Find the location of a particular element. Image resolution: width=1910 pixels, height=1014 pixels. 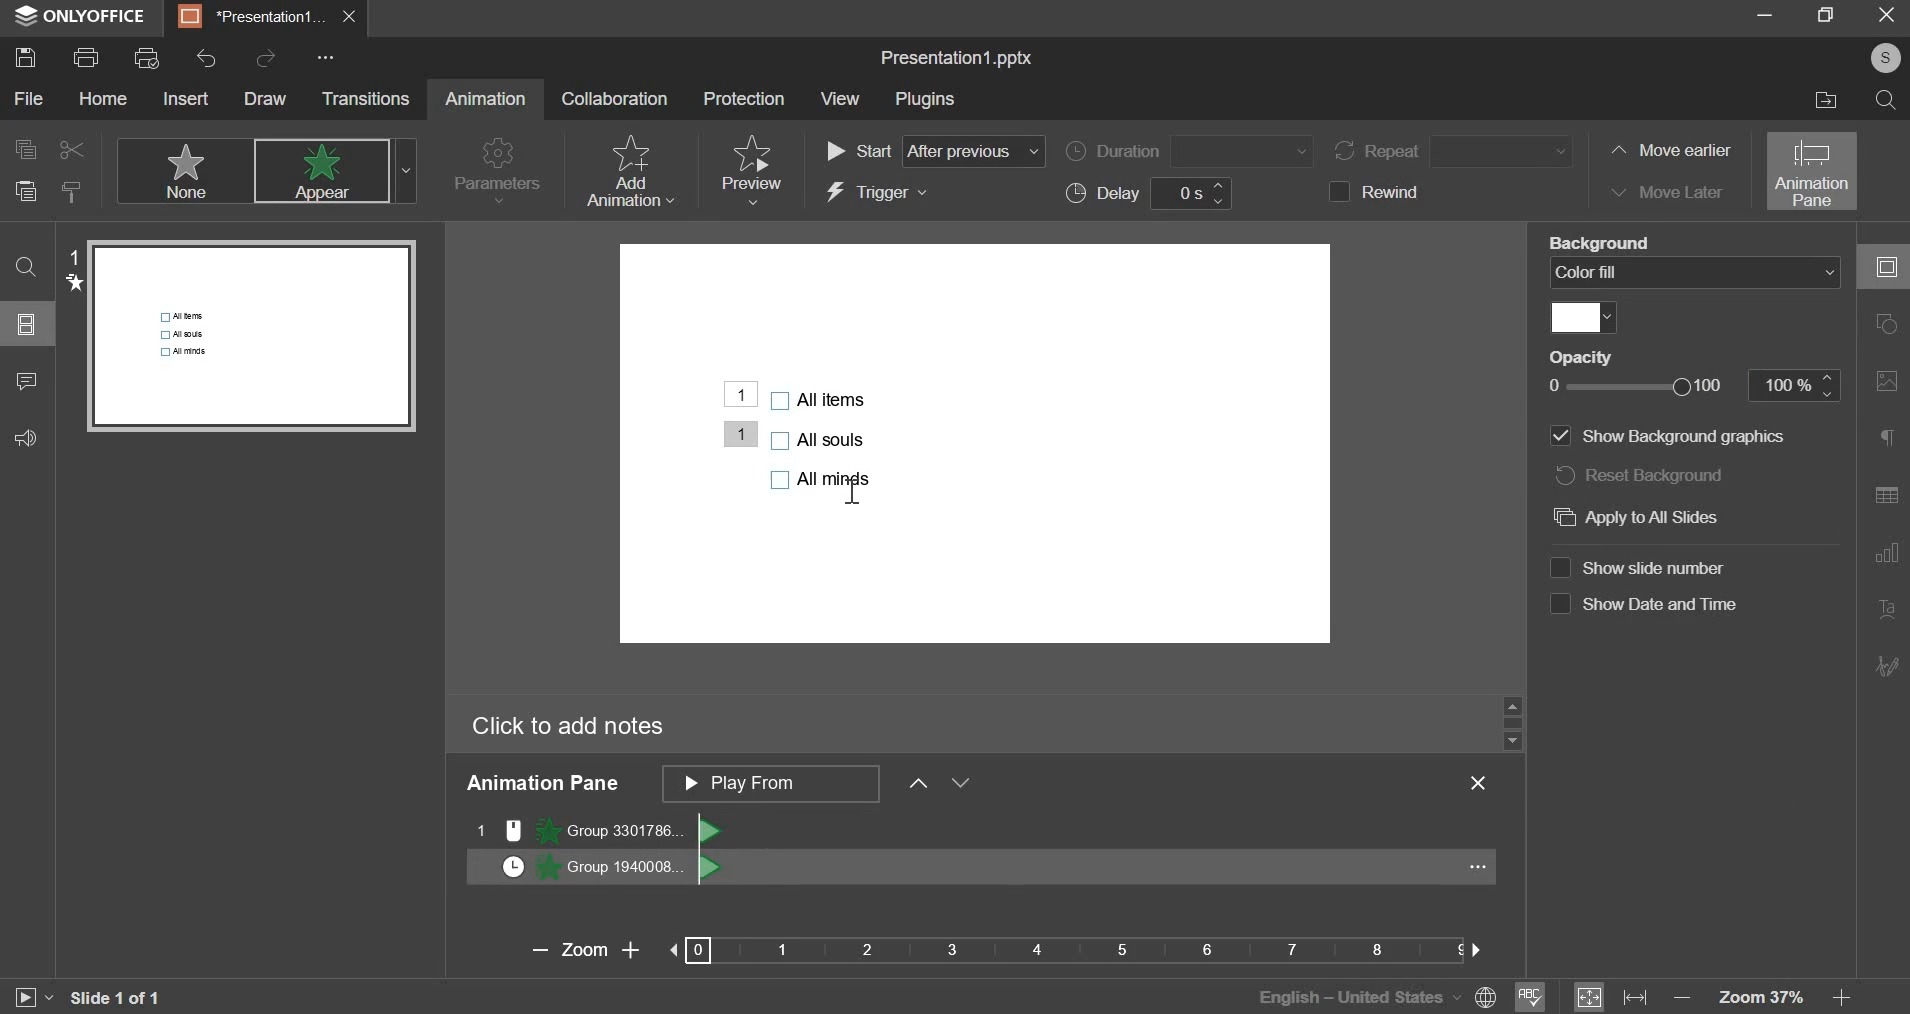

slider is located at coordinates (1511, 721).